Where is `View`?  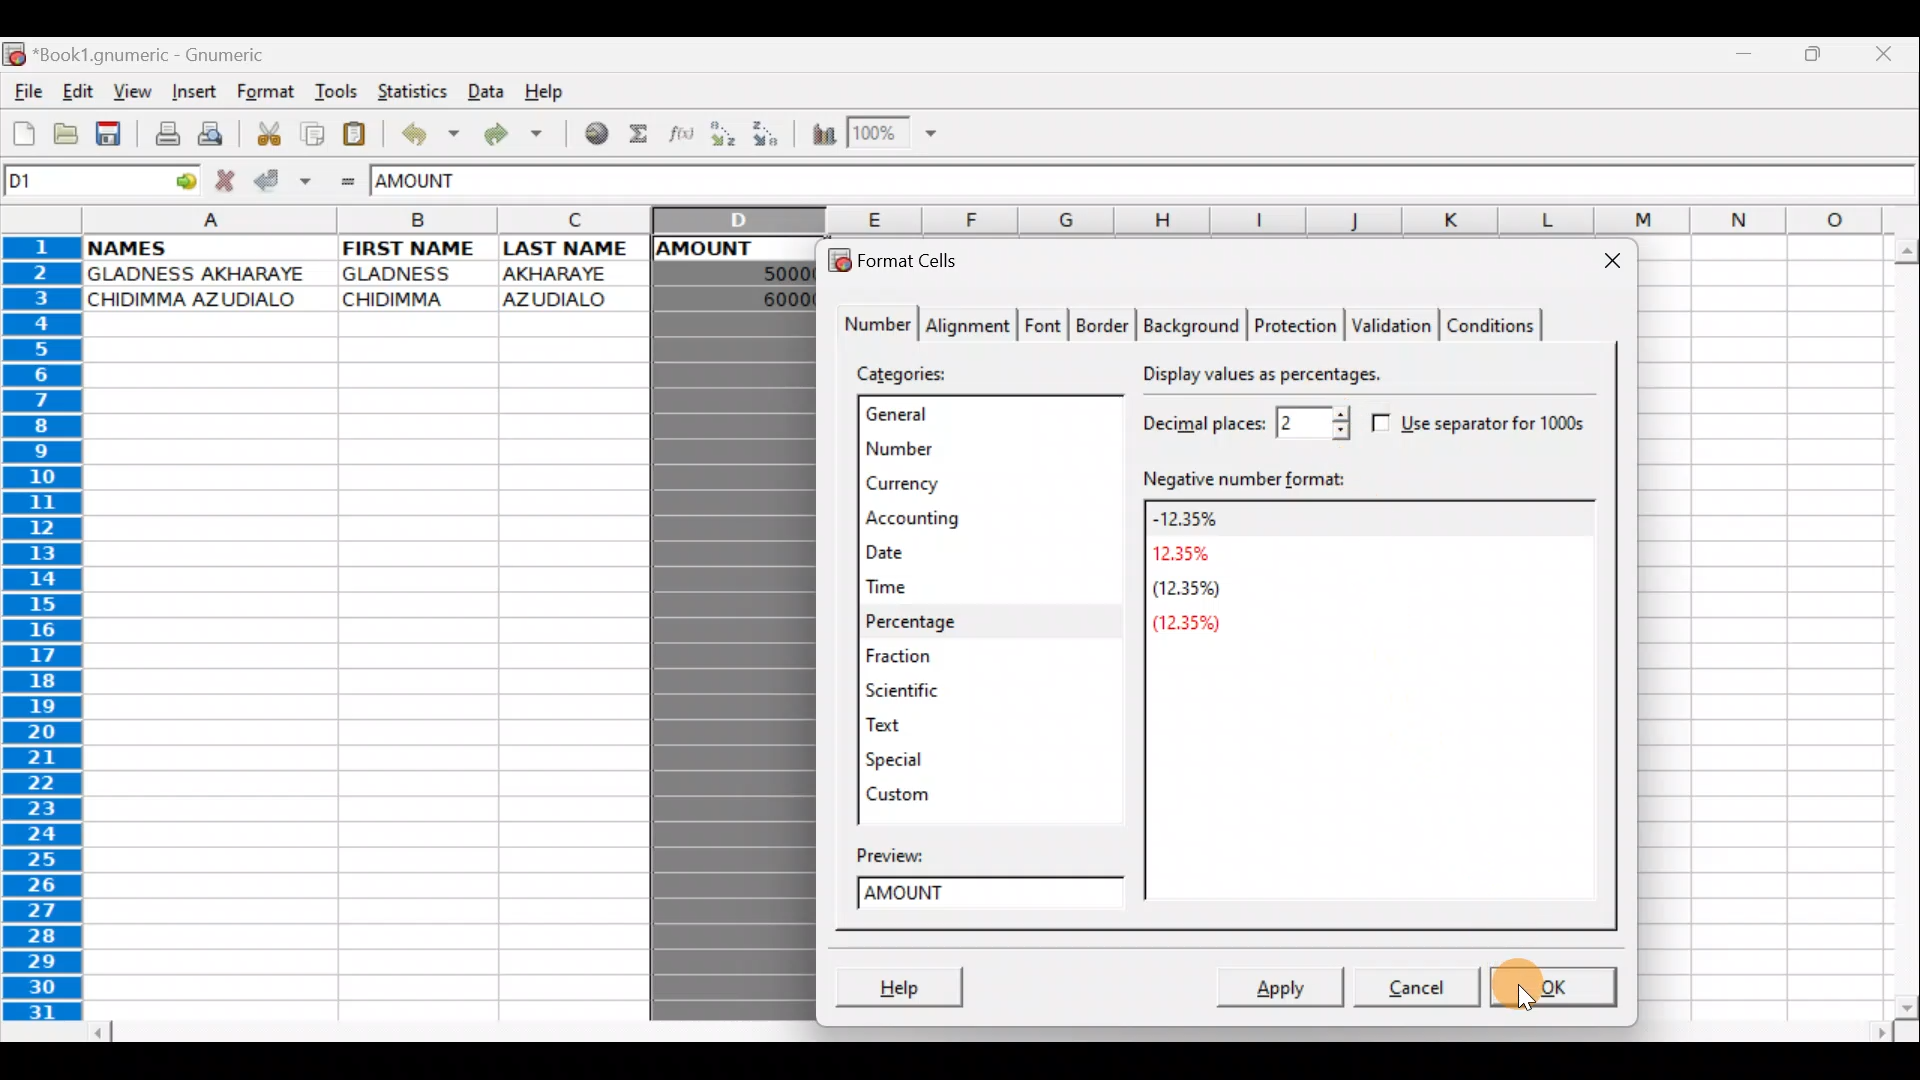 View is located at coordinates (133, 91).